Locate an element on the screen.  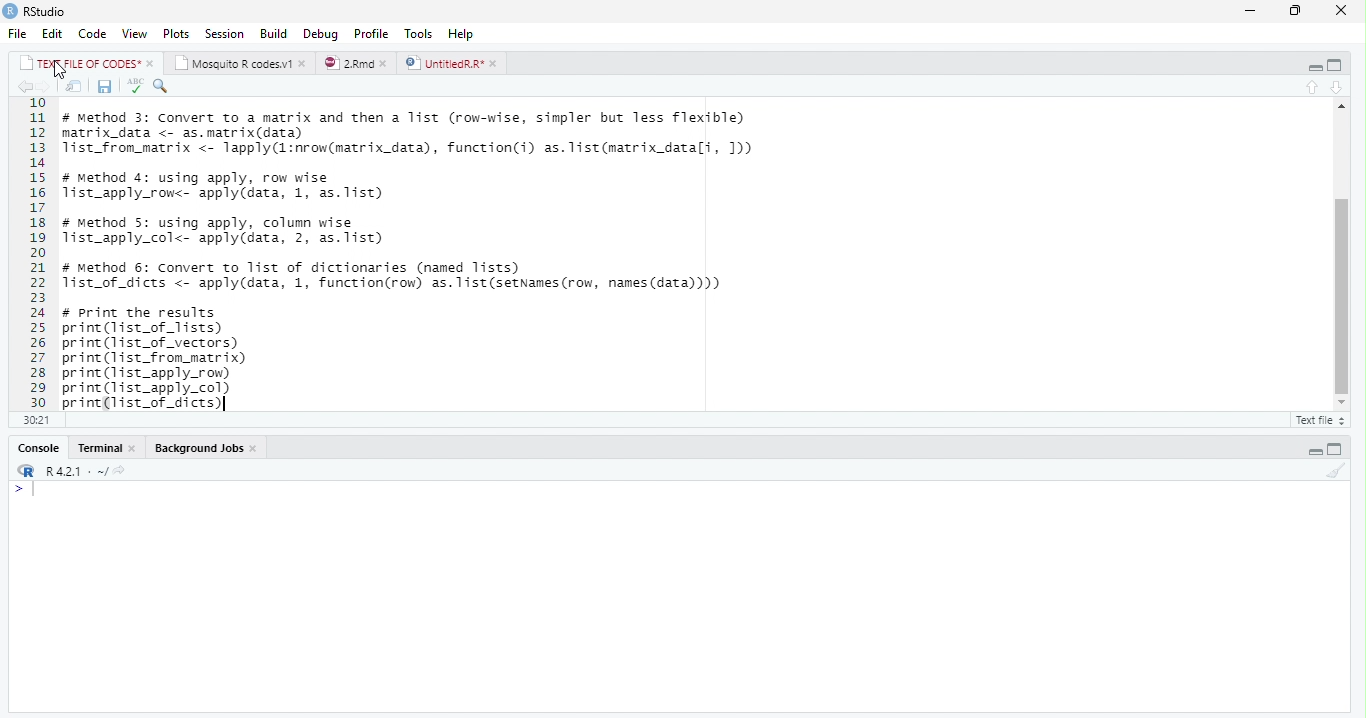
Open in new window is located at coordinates (74, 86).